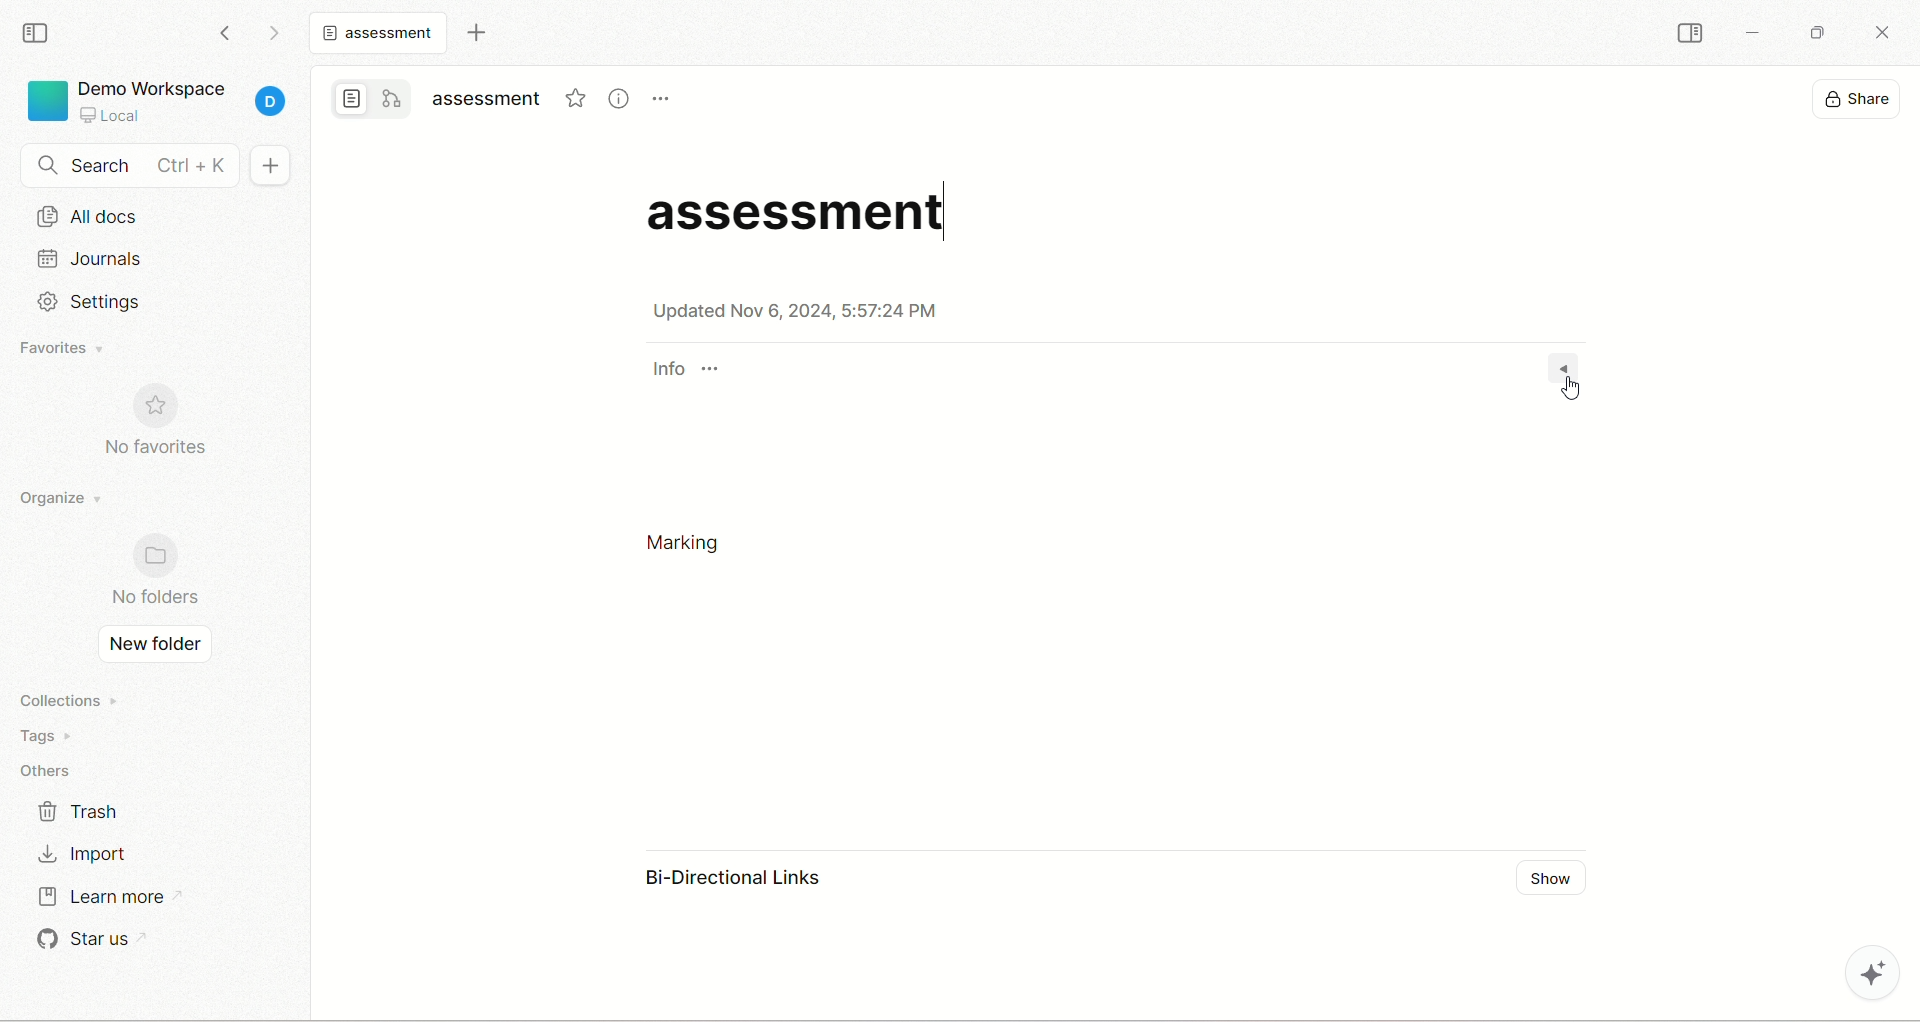 The image size is (1920, 1022). Describe the element at coordinates (87, 851) in the screenshot. I see `import` at that location.